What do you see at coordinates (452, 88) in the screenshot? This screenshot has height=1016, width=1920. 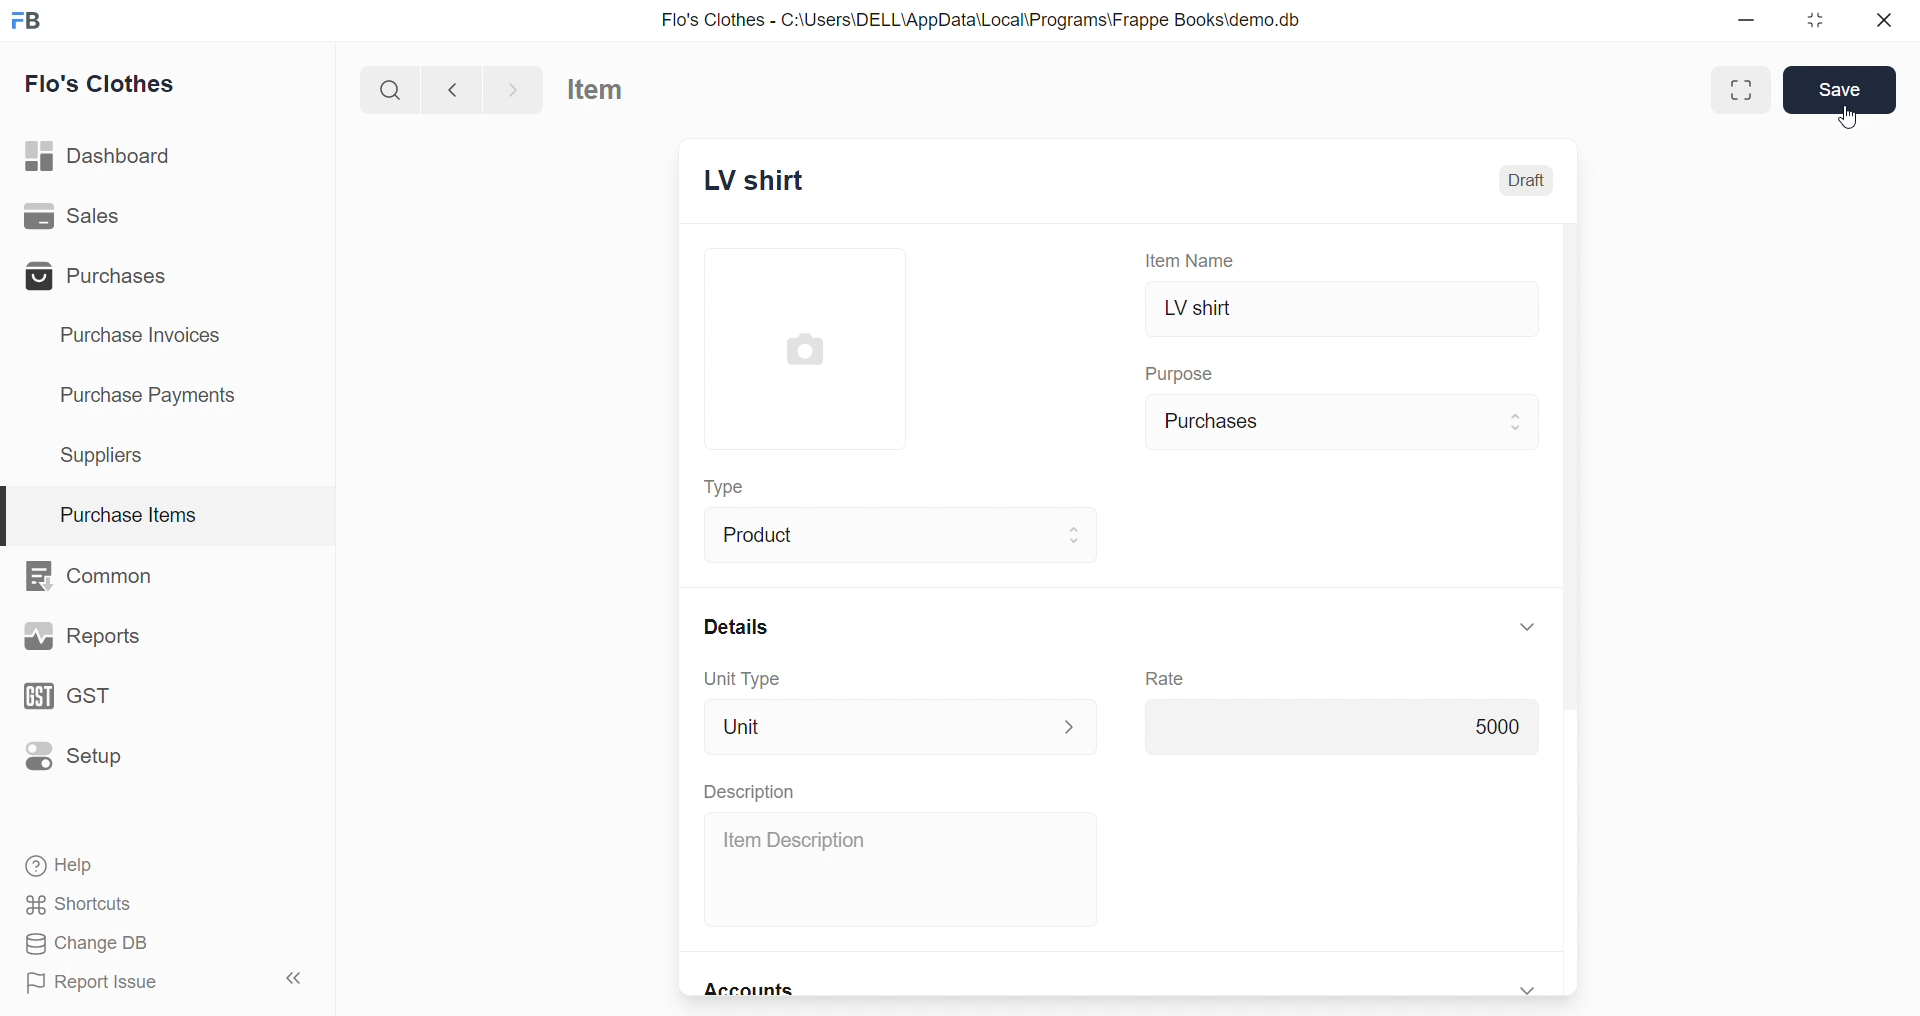 I see `navigate backward` at bounding box center [452, 88].